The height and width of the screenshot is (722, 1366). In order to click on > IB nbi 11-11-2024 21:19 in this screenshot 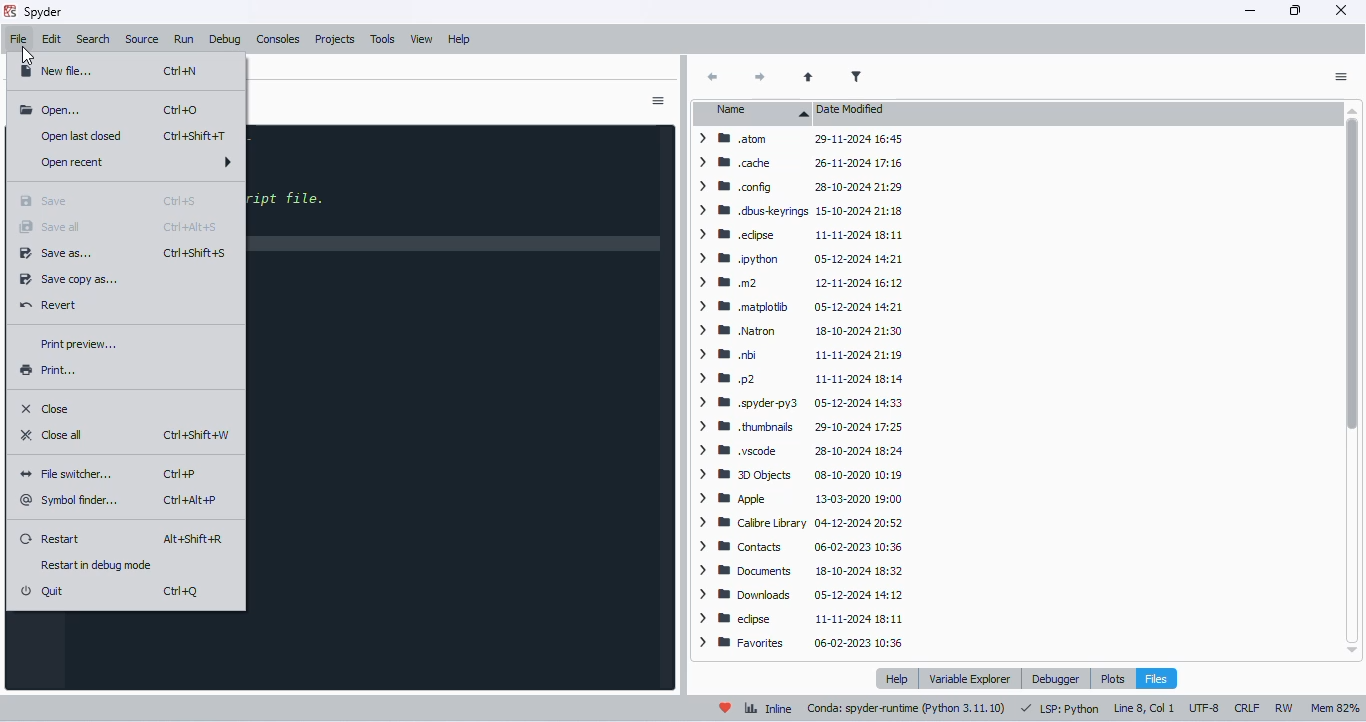, I will do `click(797, 356)`.